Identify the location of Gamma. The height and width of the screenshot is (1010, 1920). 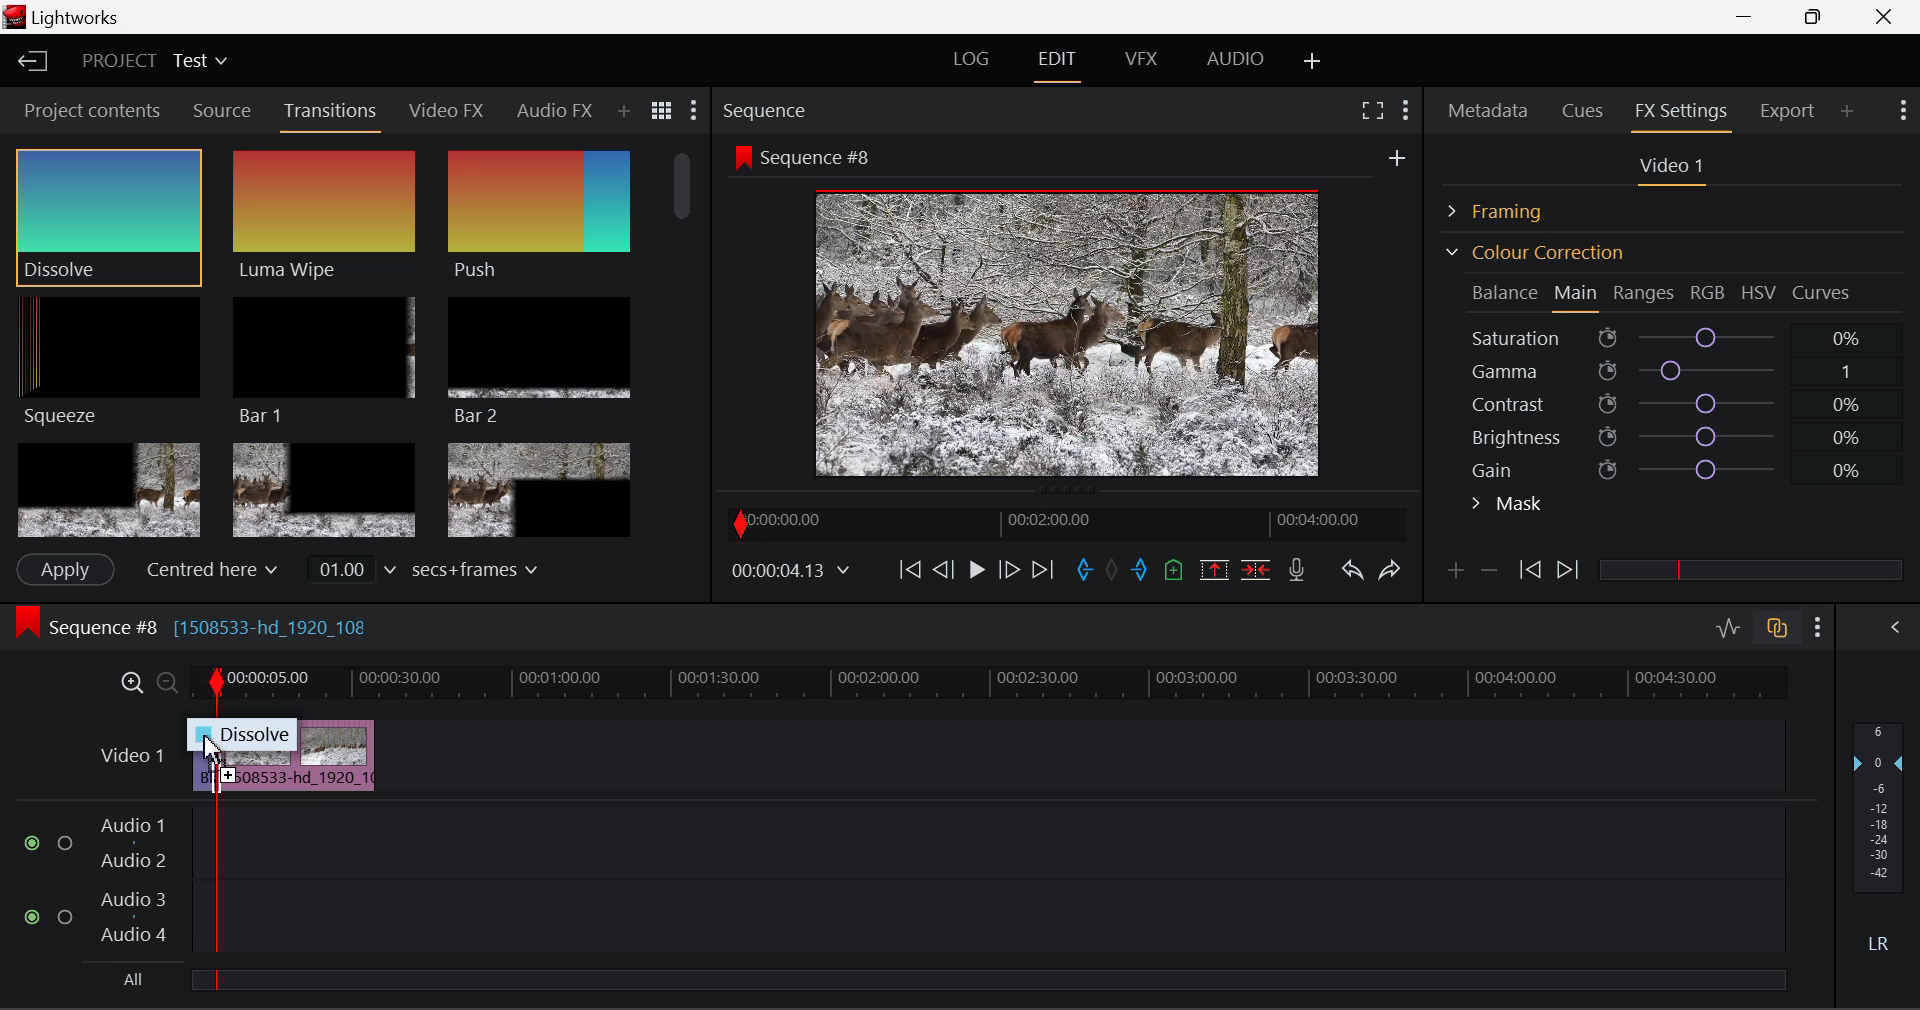
(1676, 371).